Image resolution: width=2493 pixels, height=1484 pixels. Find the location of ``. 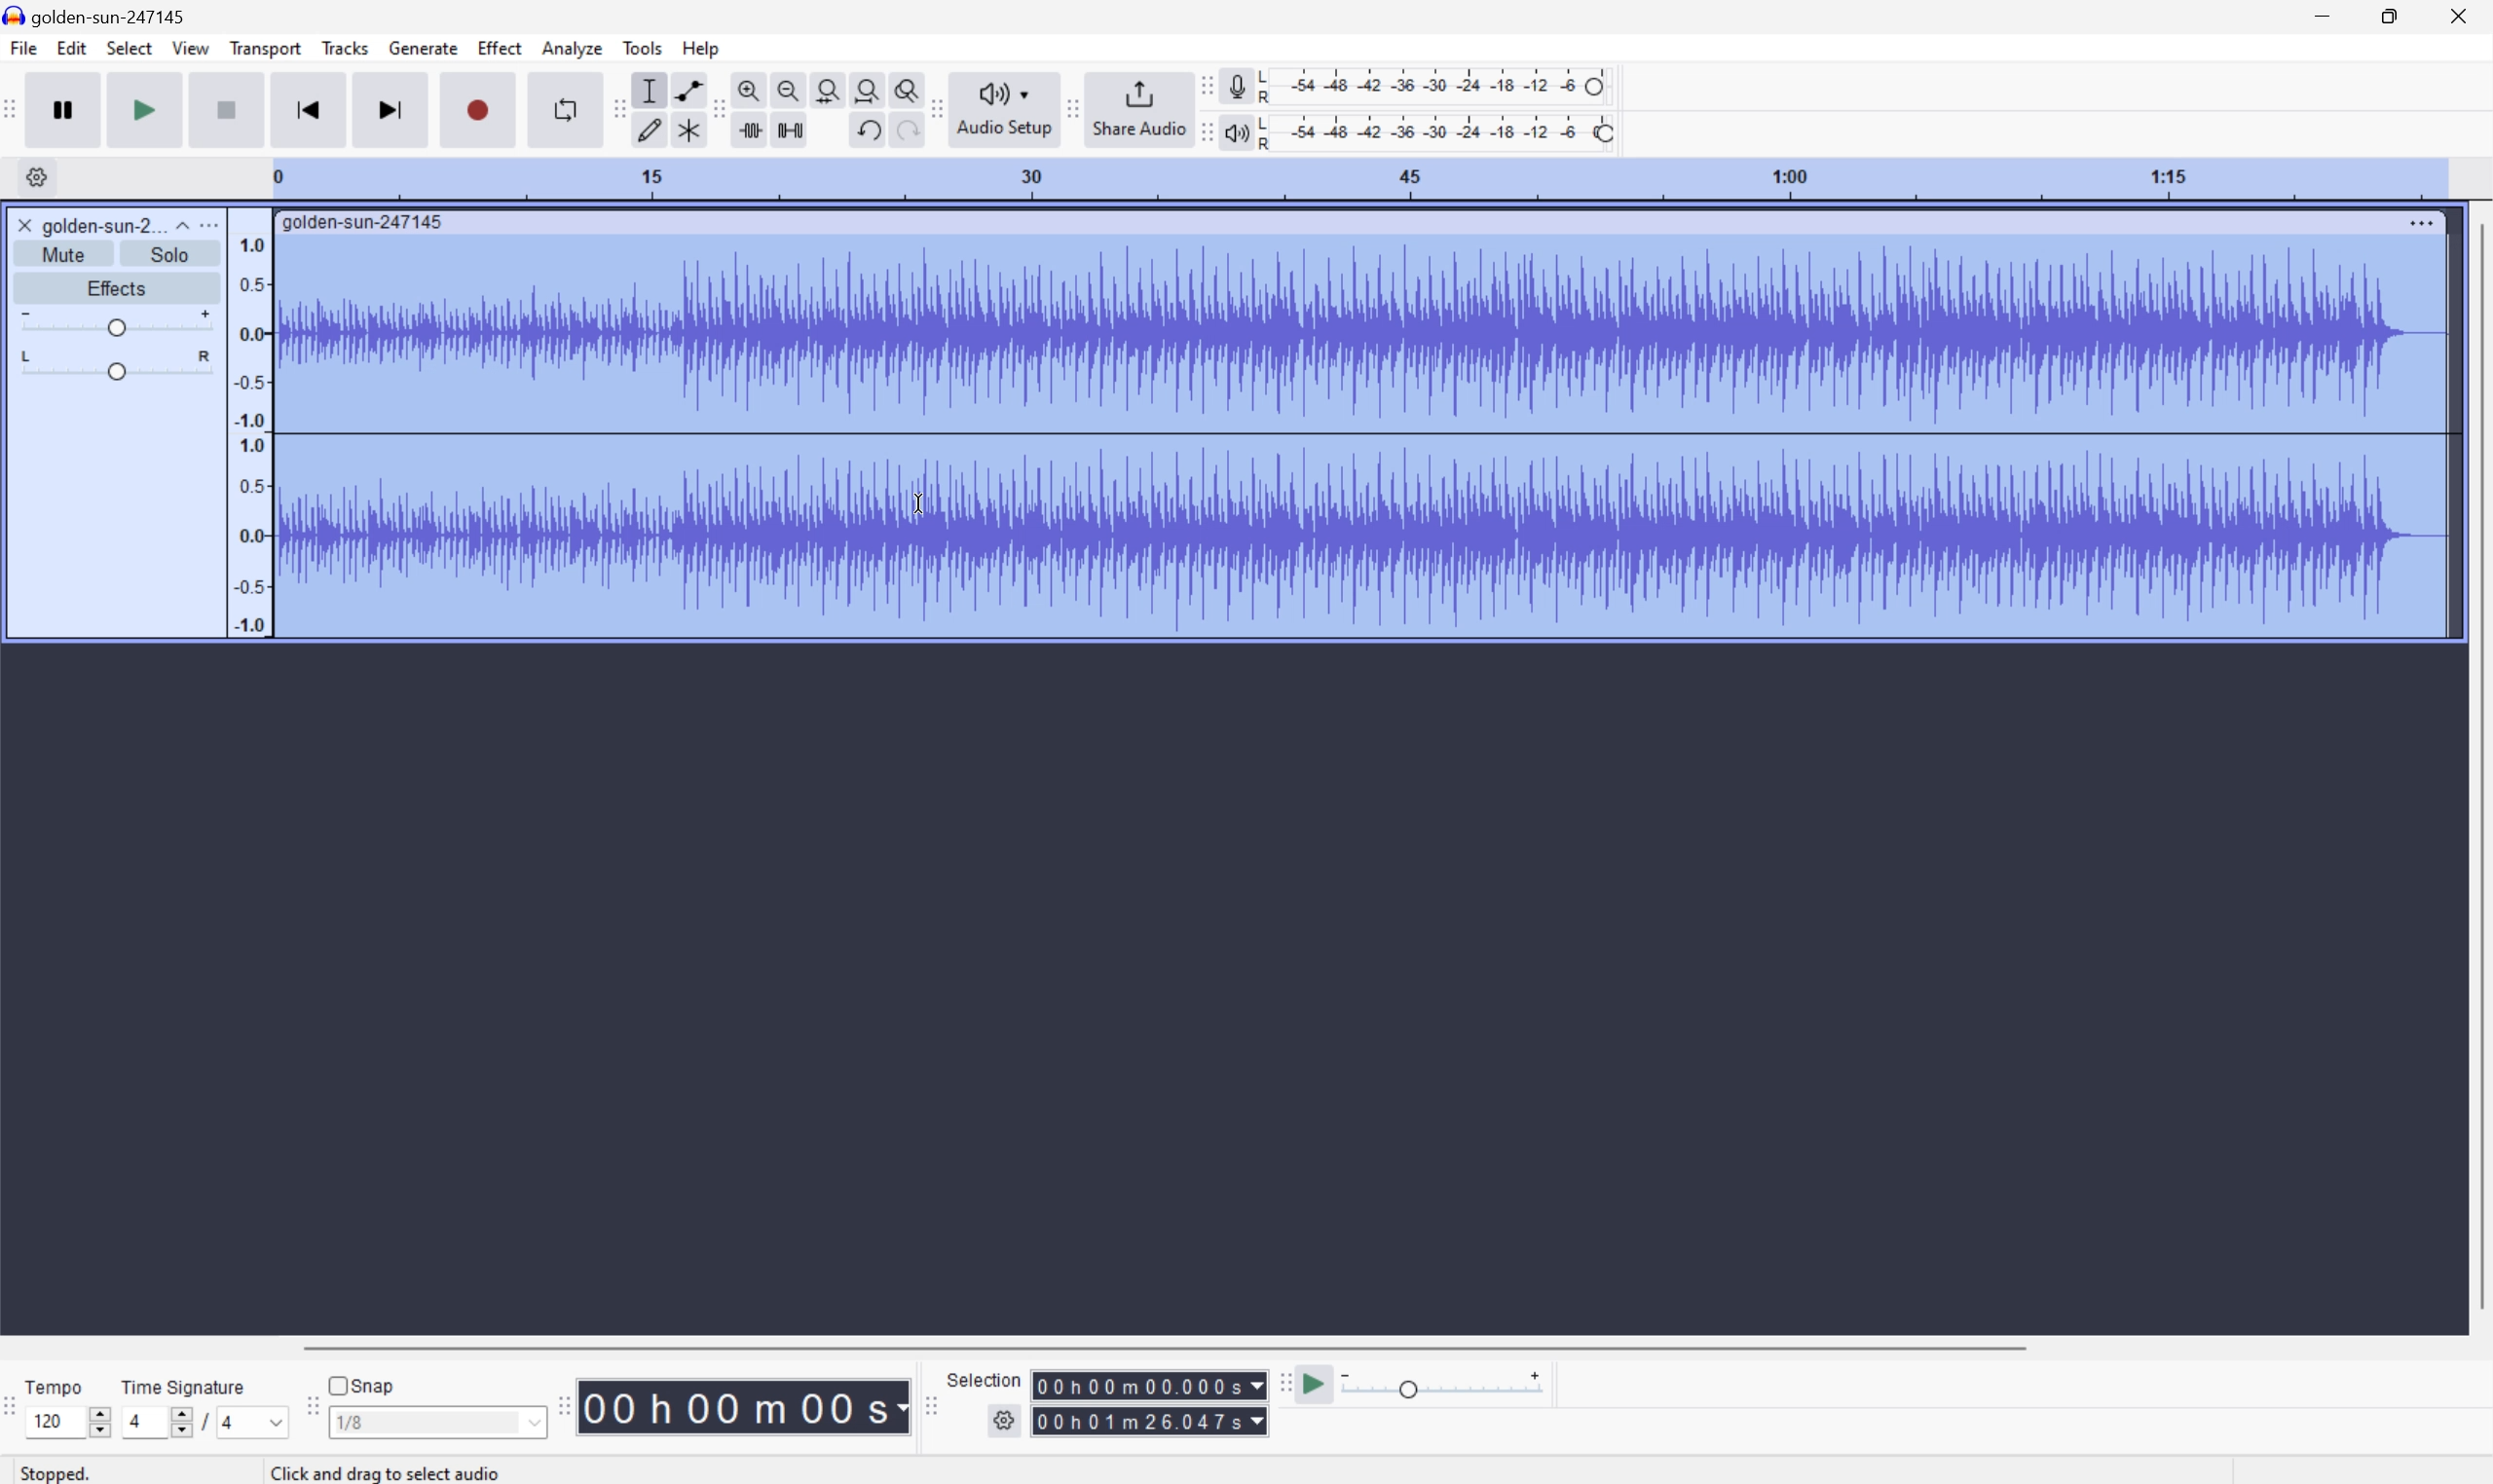

 is located at coordinates (901, 133).